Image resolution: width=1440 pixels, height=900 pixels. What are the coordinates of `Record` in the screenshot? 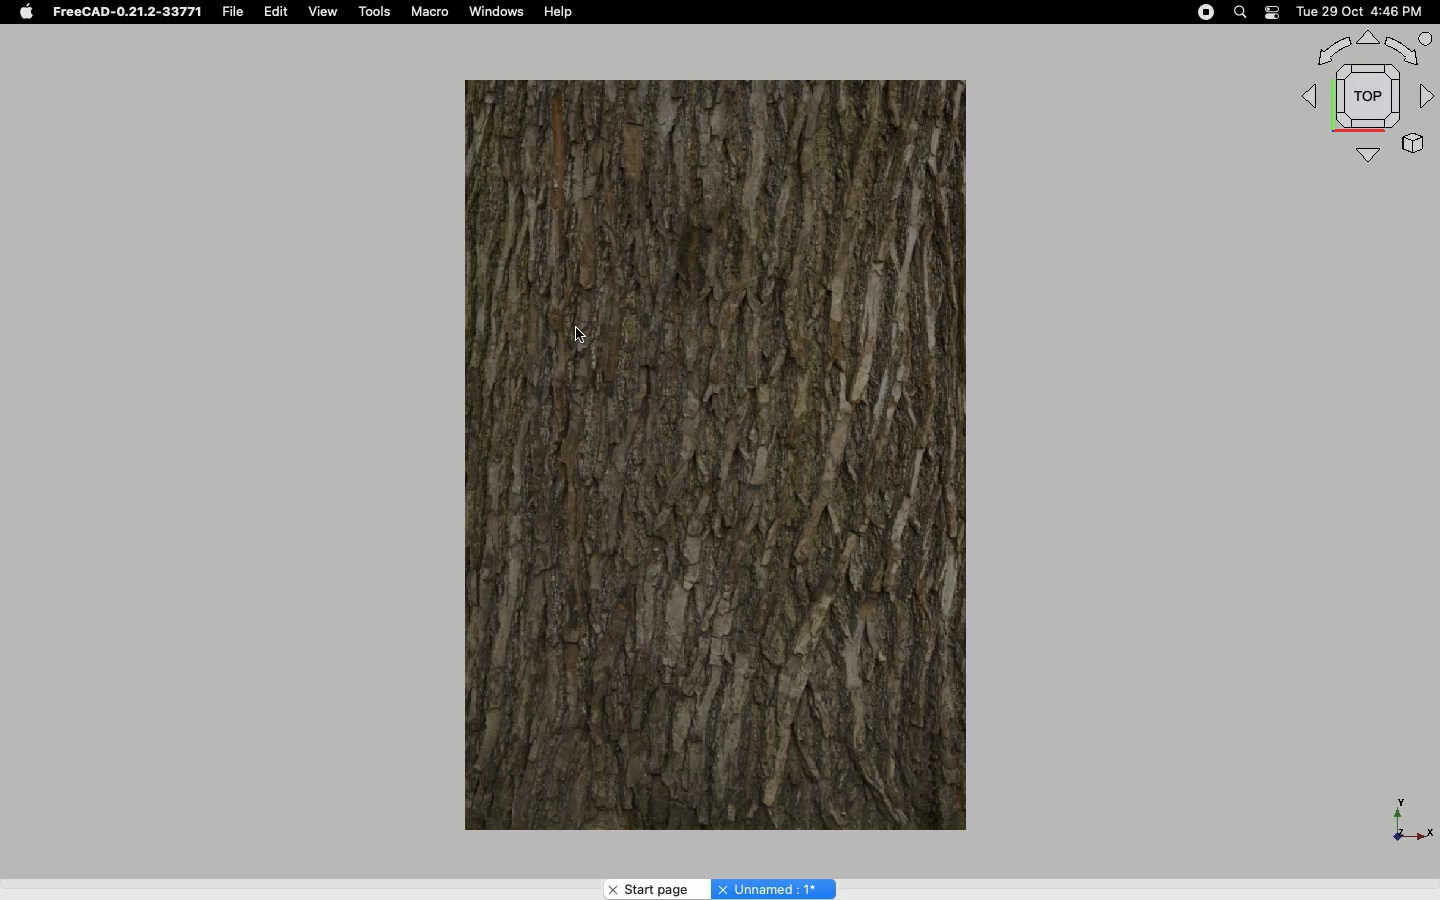 It's located at (1201, 12).